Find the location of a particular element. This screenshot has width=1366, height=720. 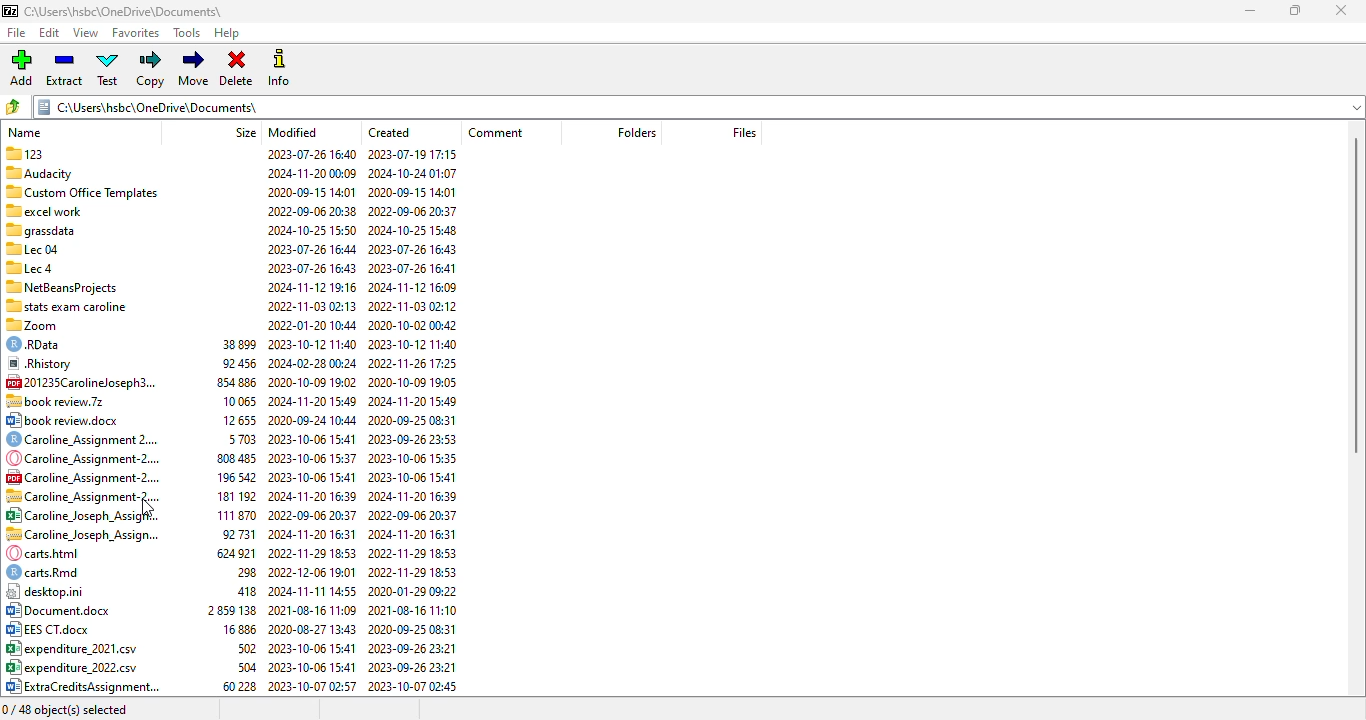

size is located at coordinates (243, 132).